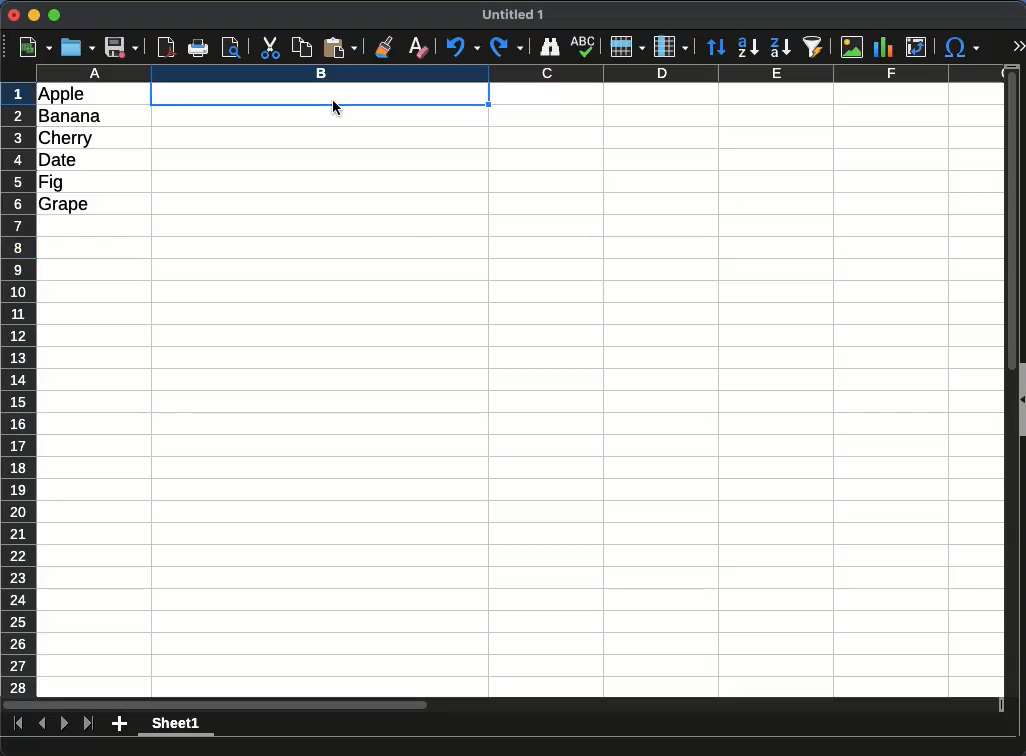 Image resolution: width=1026 pixels, height=756 pixels. Describe the element at coordinates (852, 47) in the screenshot. I see `image` at that location.